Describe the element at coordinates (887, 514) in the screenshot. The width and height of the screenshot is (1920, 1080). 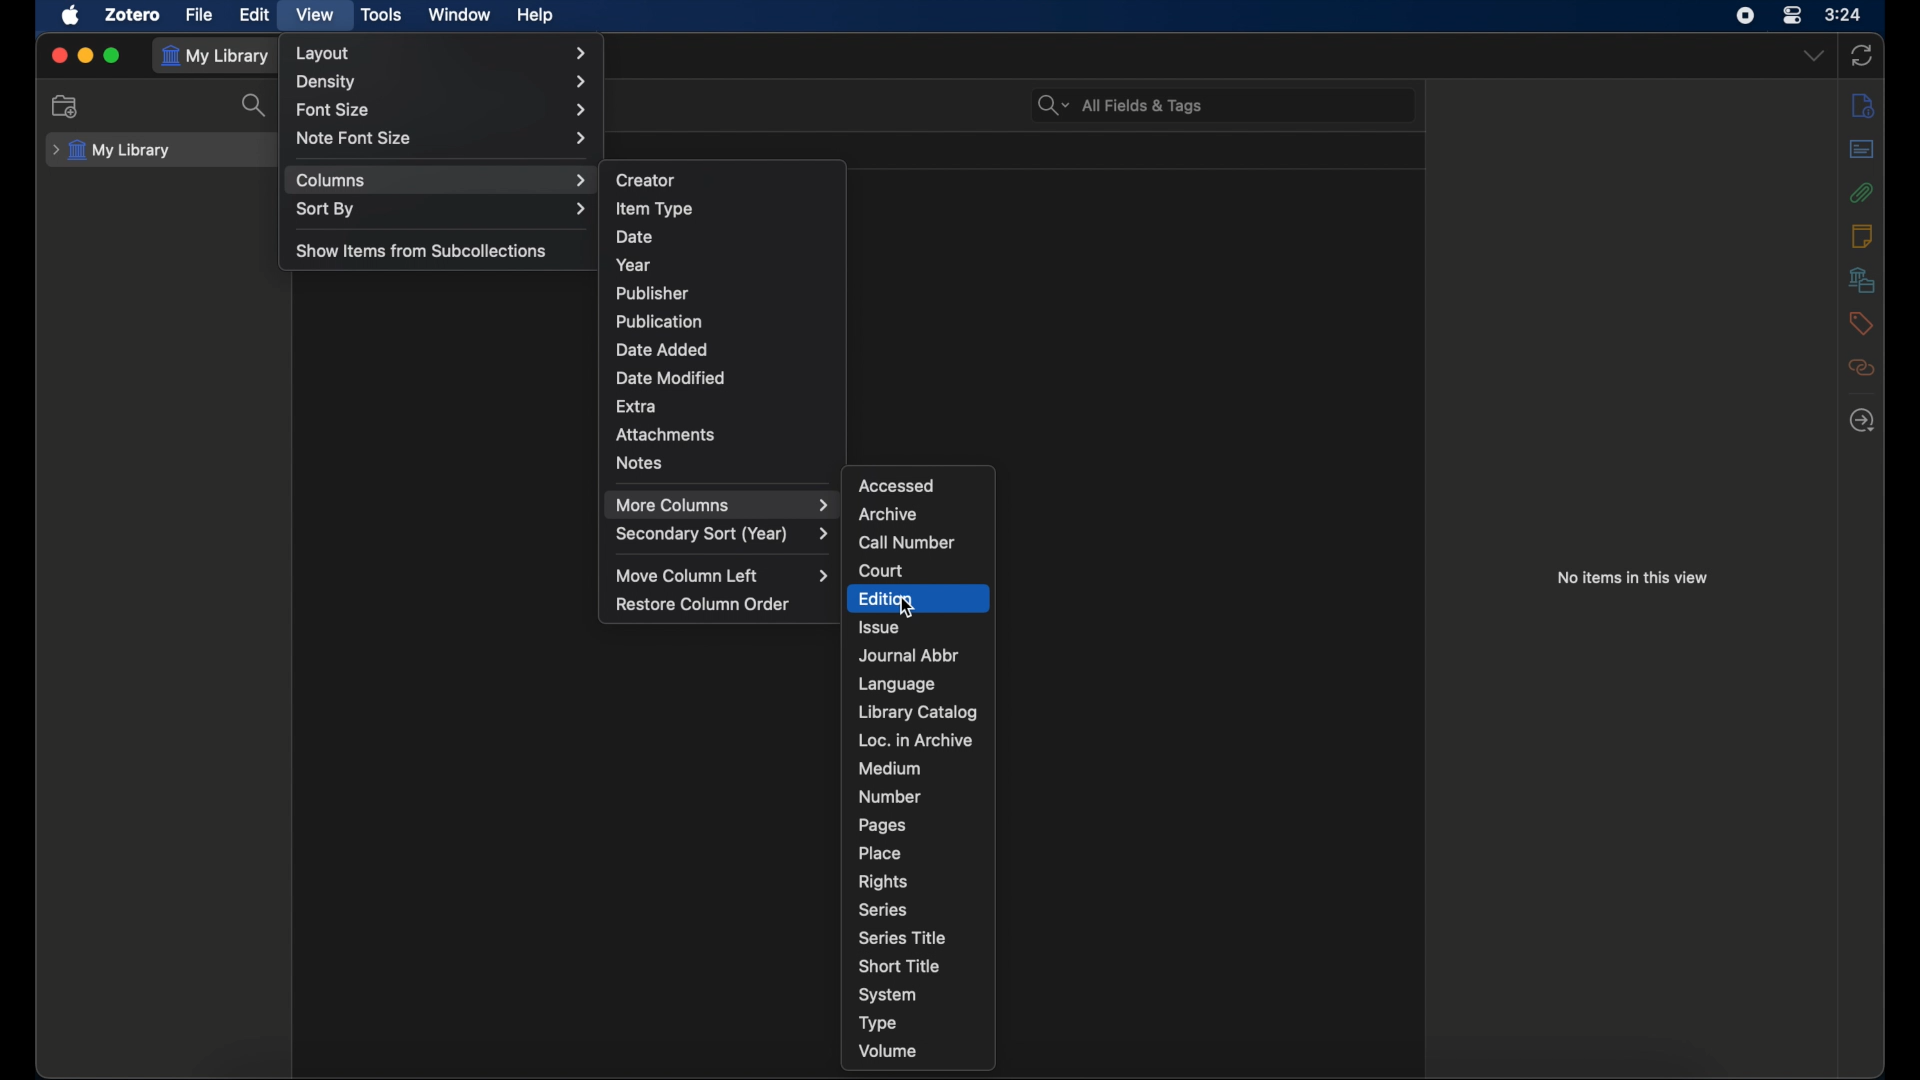
I see `archive` at that location.